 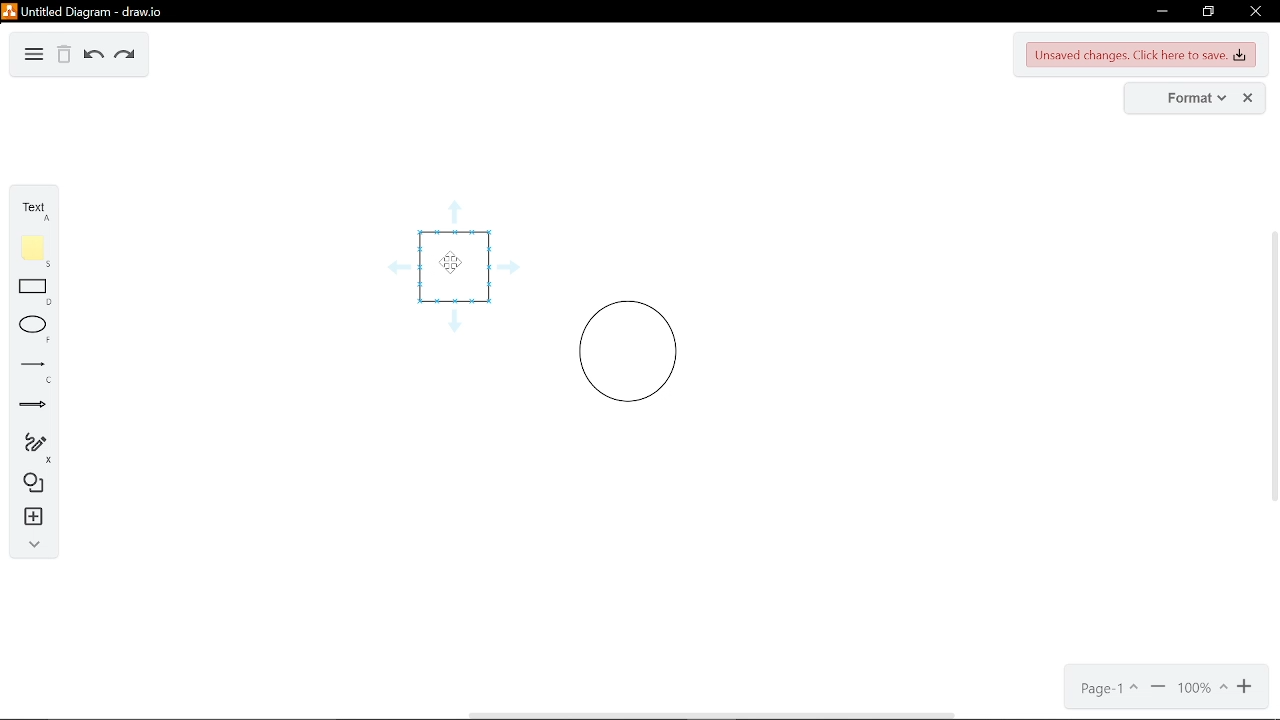 I want to click on current page, so click(x=1106, y=690).